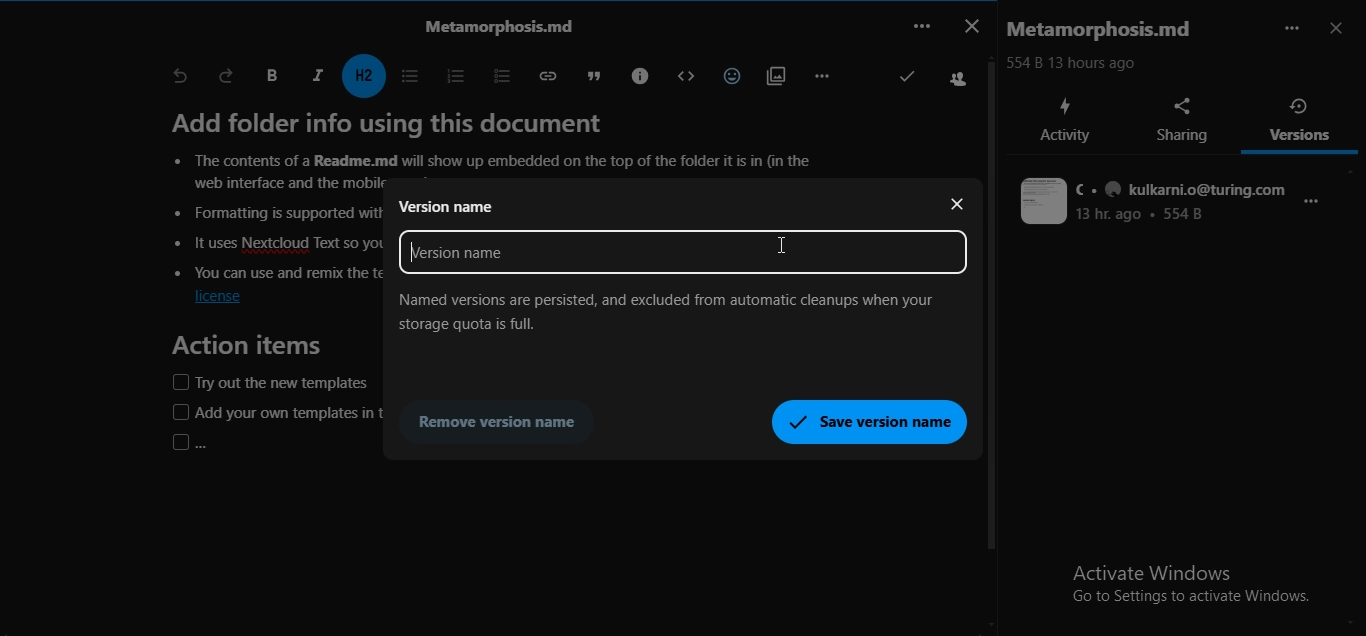 This screenshot has width=1366, height=636. Describe the element at coordinates (447, 208) in the screenshot. I see `version name` at that location.